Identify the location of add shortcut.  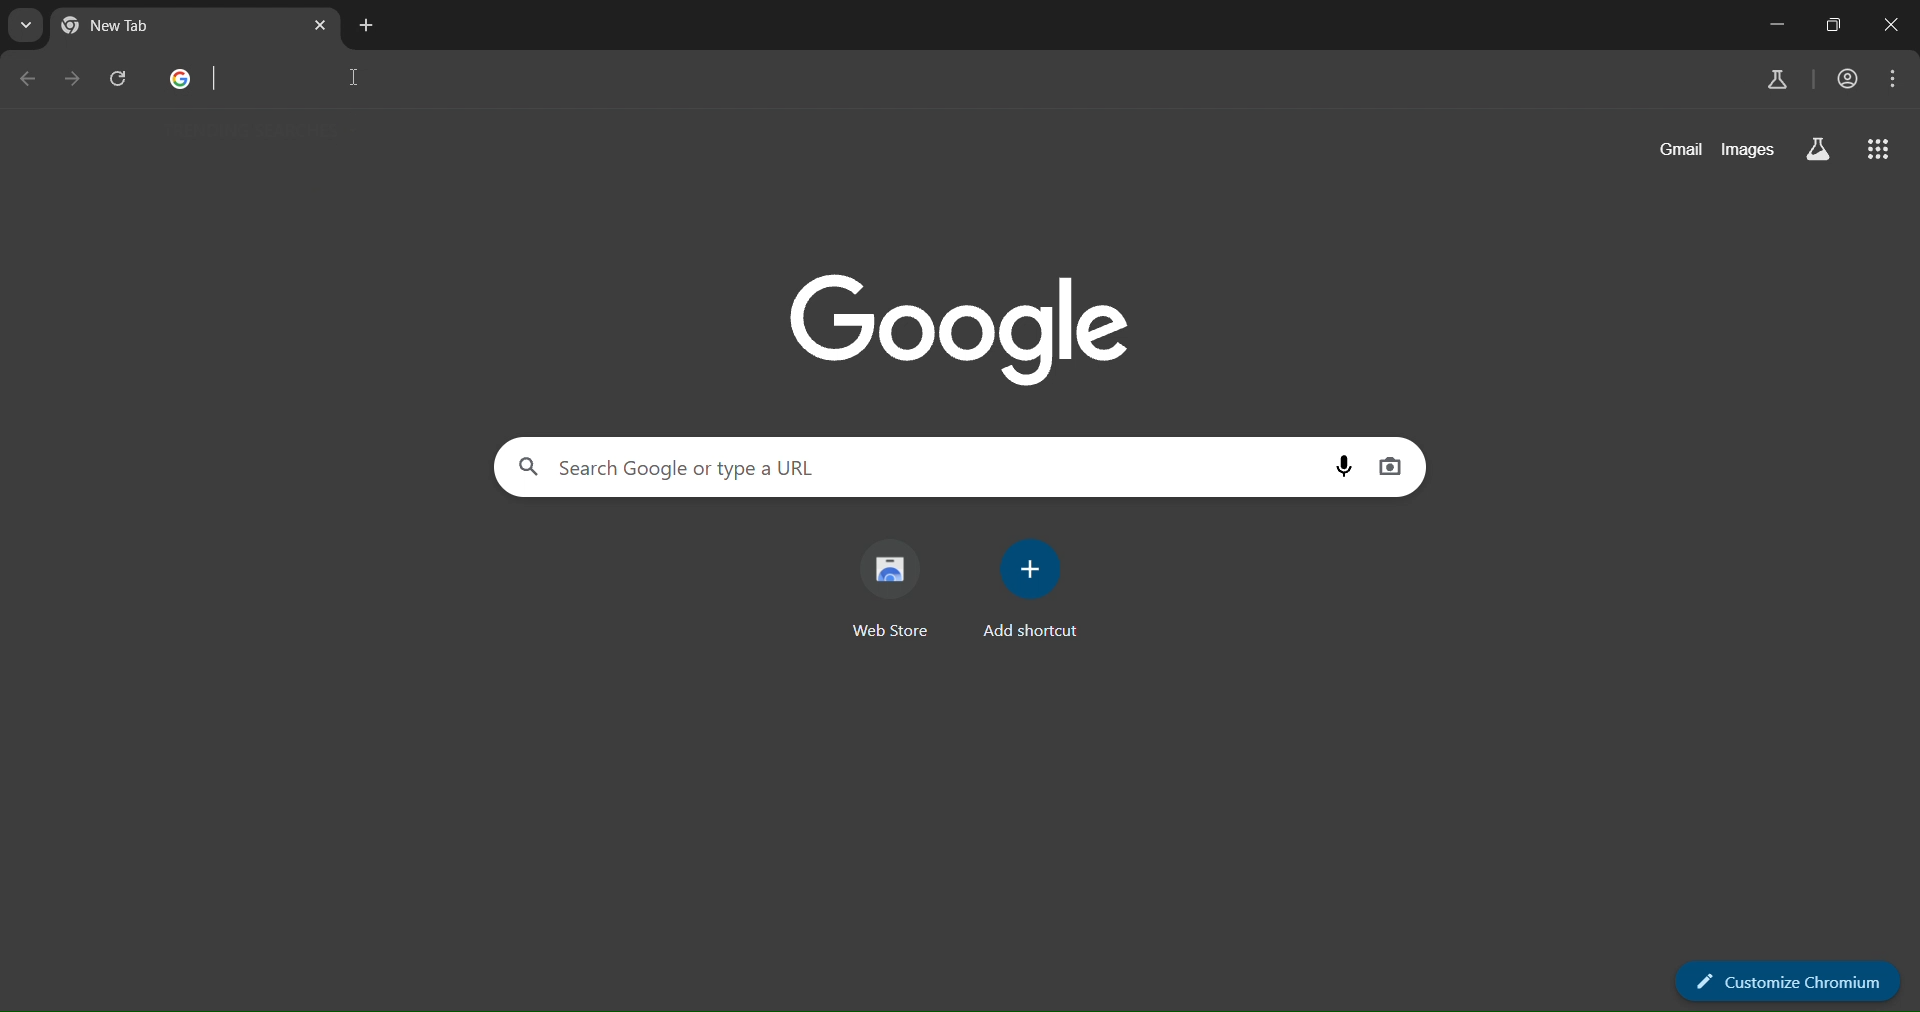
(1031, 591).